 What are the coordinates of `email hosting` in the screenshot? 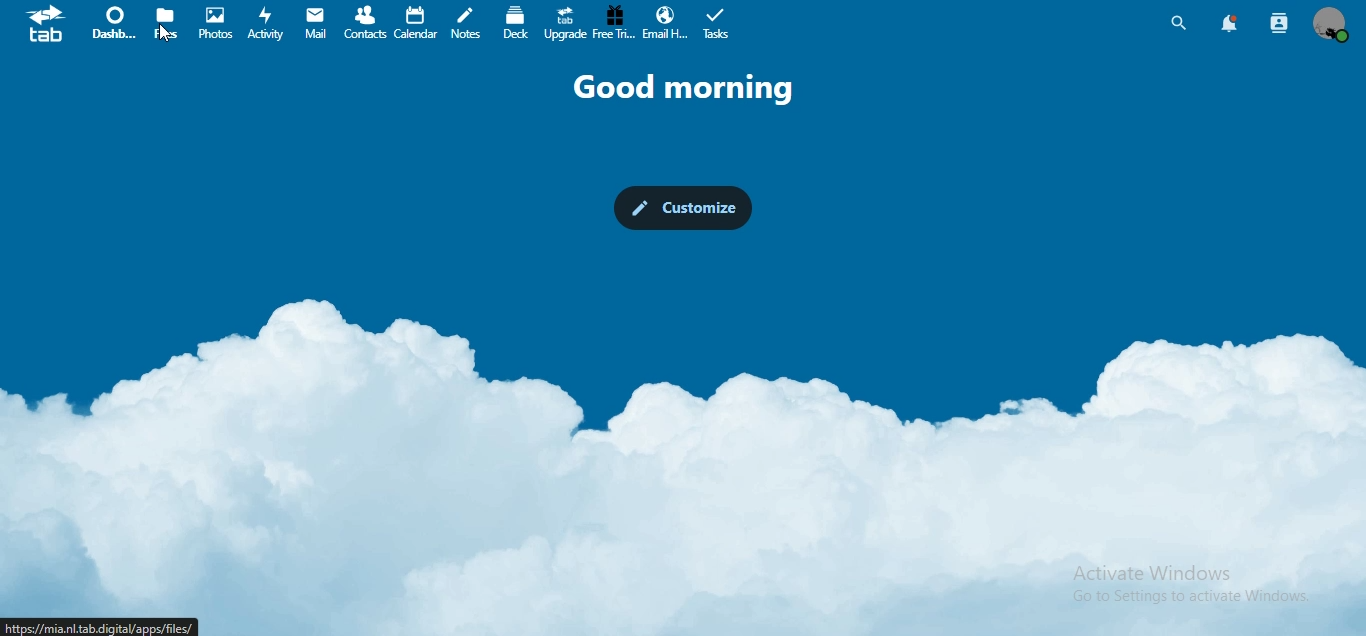 It's located at (663, 23).